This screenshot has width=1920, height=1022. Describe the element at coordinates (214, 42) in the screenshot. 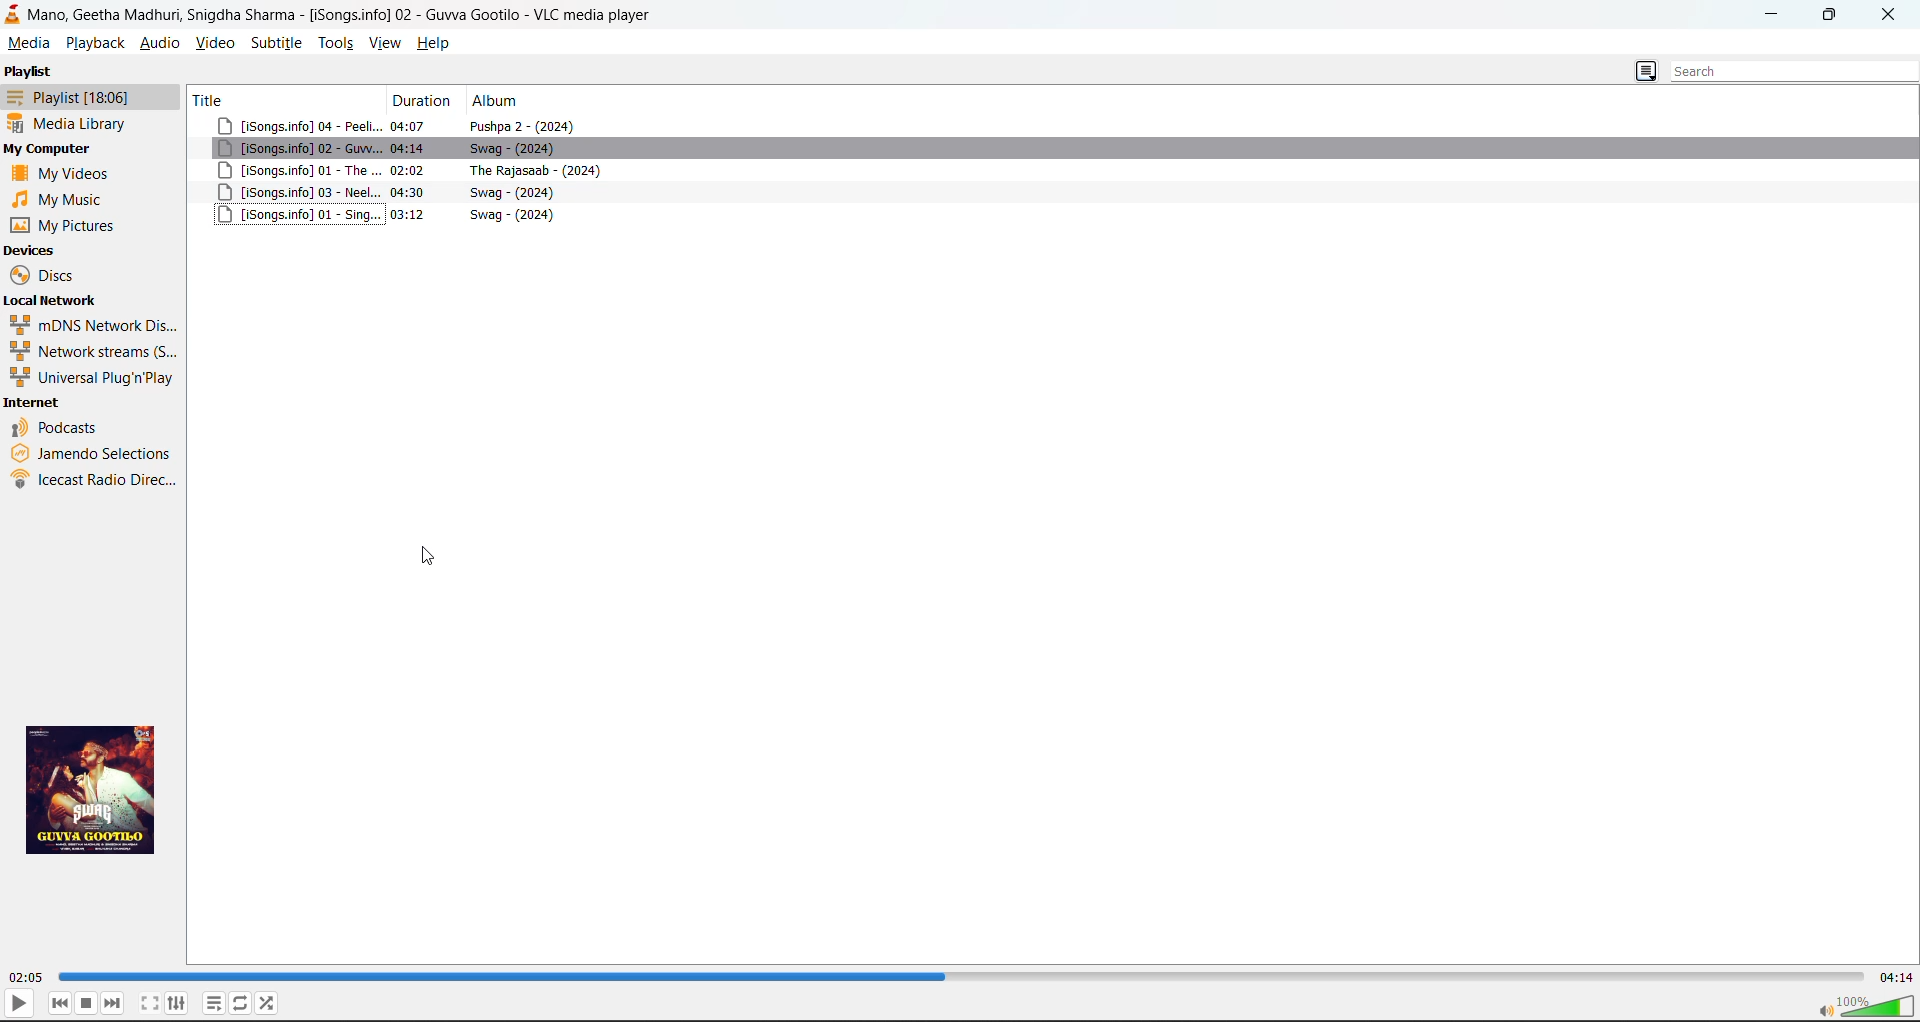

I see `video` at that location.